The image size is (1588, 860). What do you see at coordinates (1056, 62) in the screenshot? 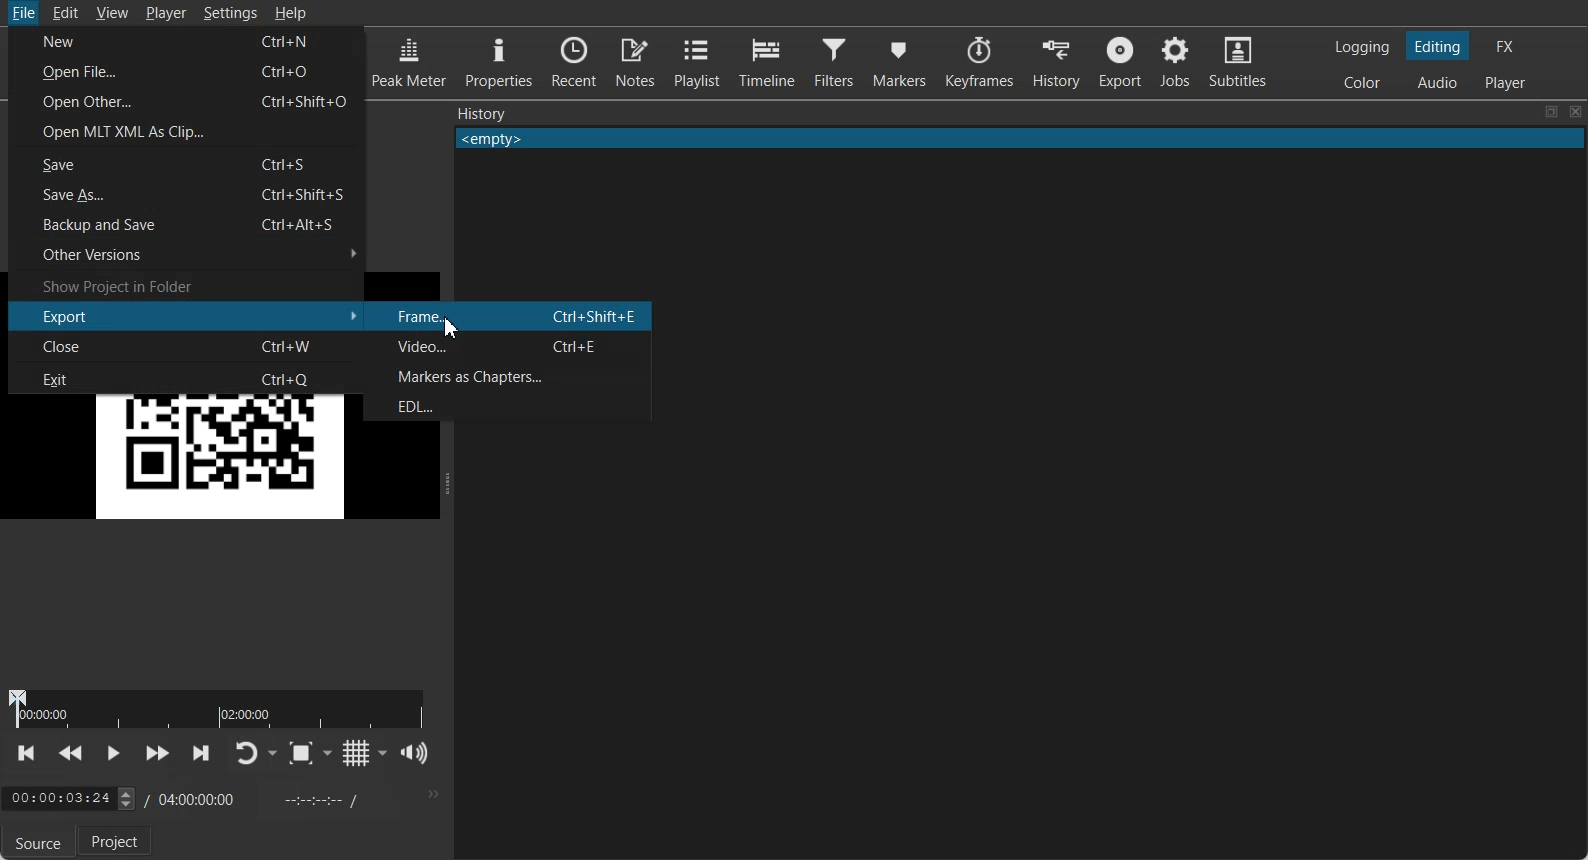
I see `History` at bounding box center [1056, 62].